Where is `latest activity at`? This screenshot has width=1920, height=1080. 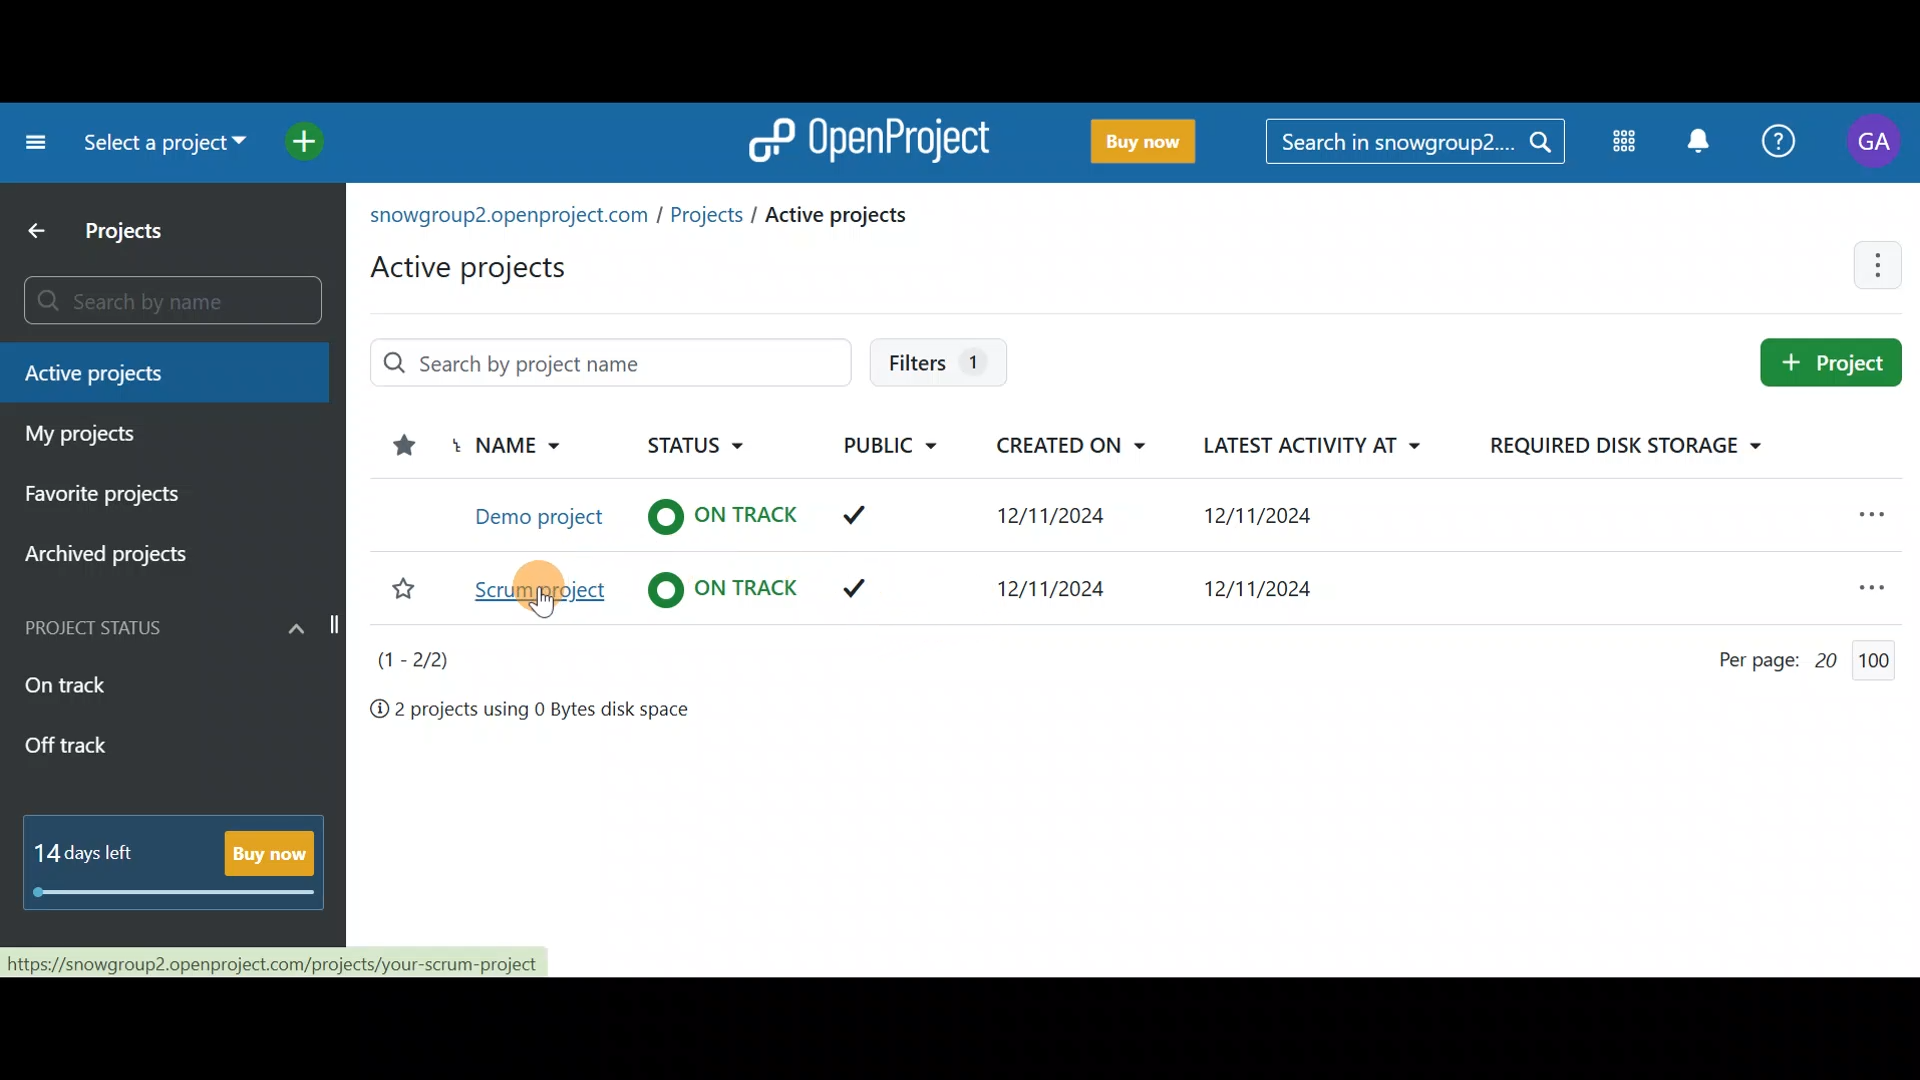
latest activity at is located at coordinates (1258, 517).